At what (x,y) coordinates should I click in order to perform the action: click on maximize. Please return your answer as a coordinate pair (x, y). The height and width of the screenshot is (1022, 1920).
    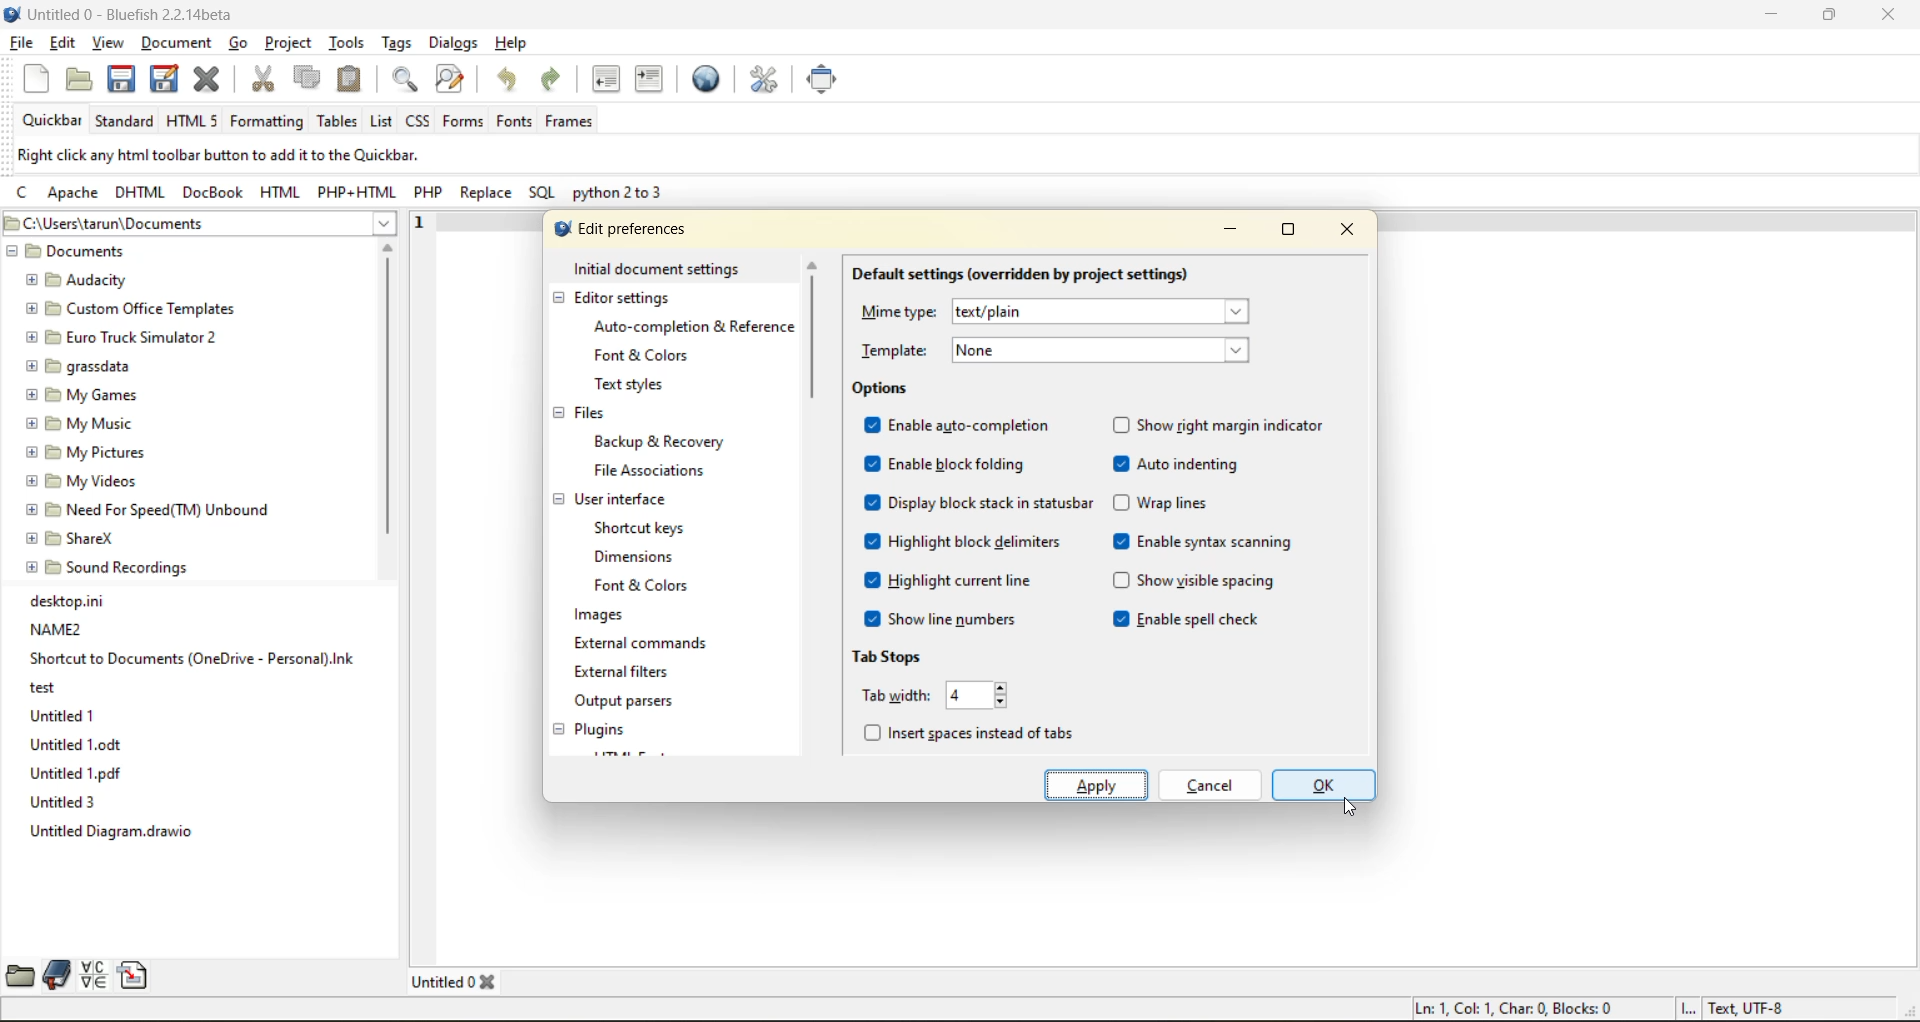
    Looking at the image, I should click on (1285, 234).